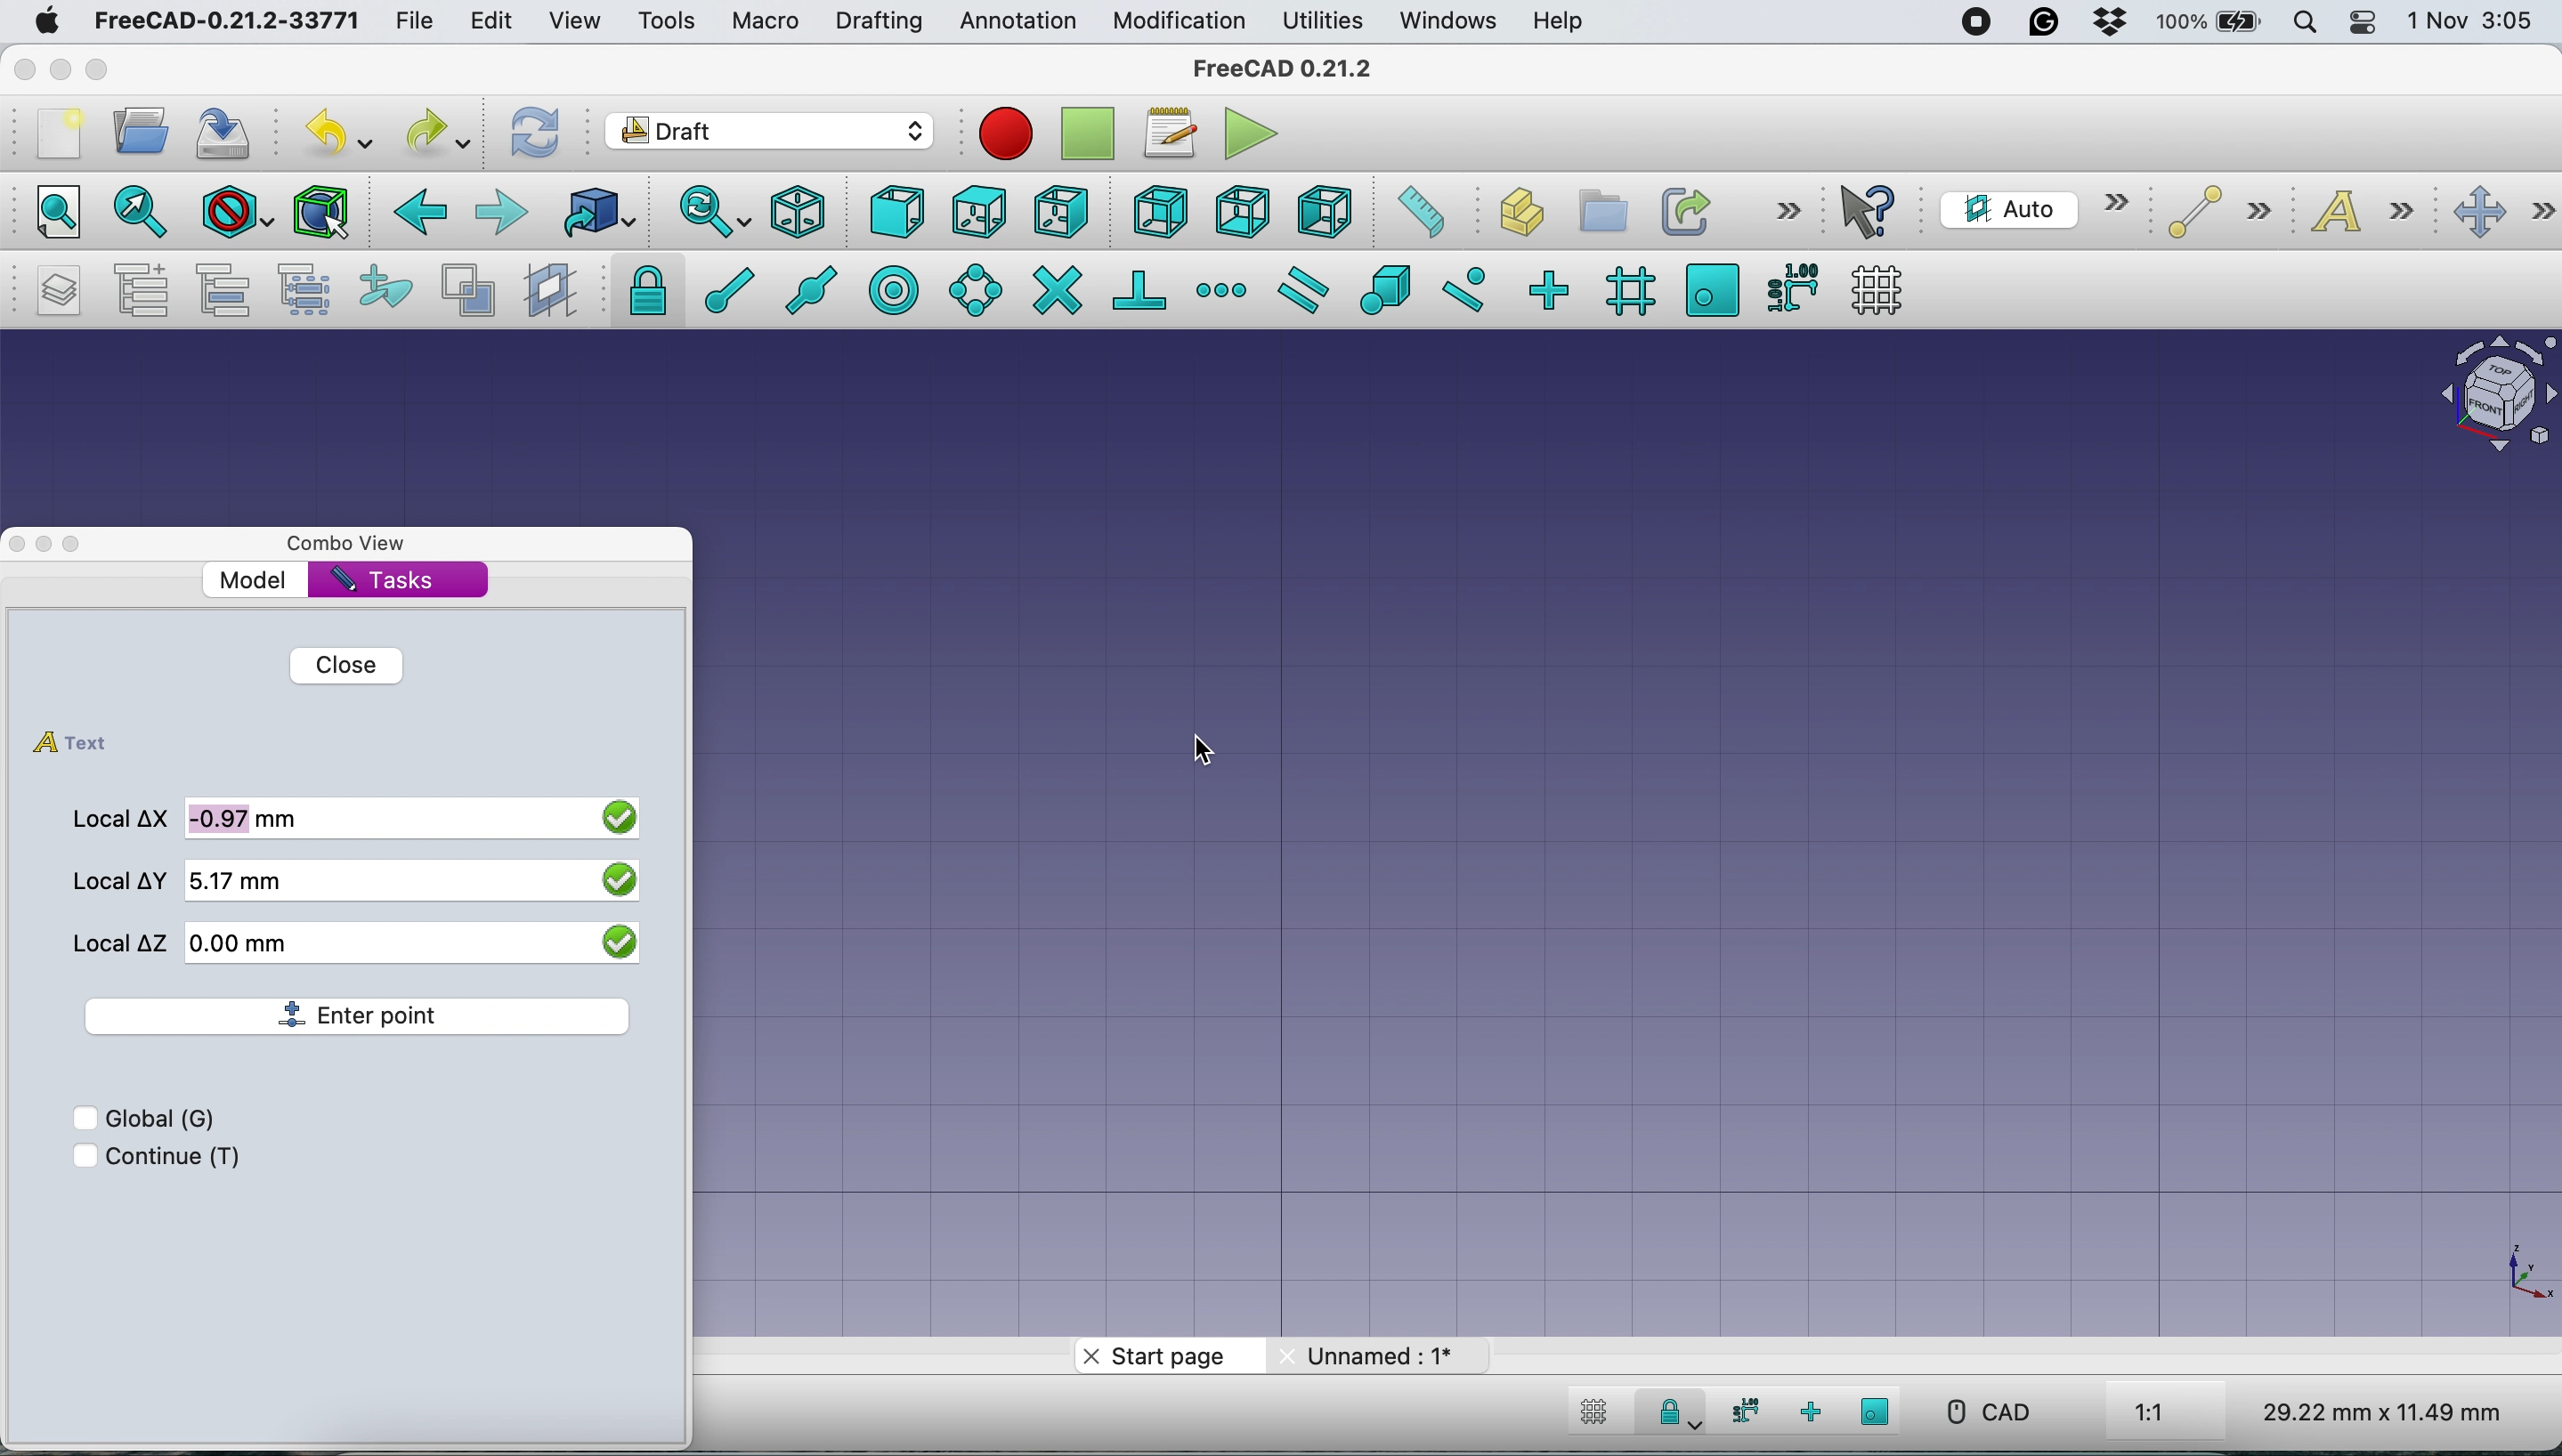 Image resolution: width=2562 pixels, height=1456 pixels. What do you see at coordinates (1791, 209) in the screenshot?
I see `more options` at bounding box center [1791, 209].